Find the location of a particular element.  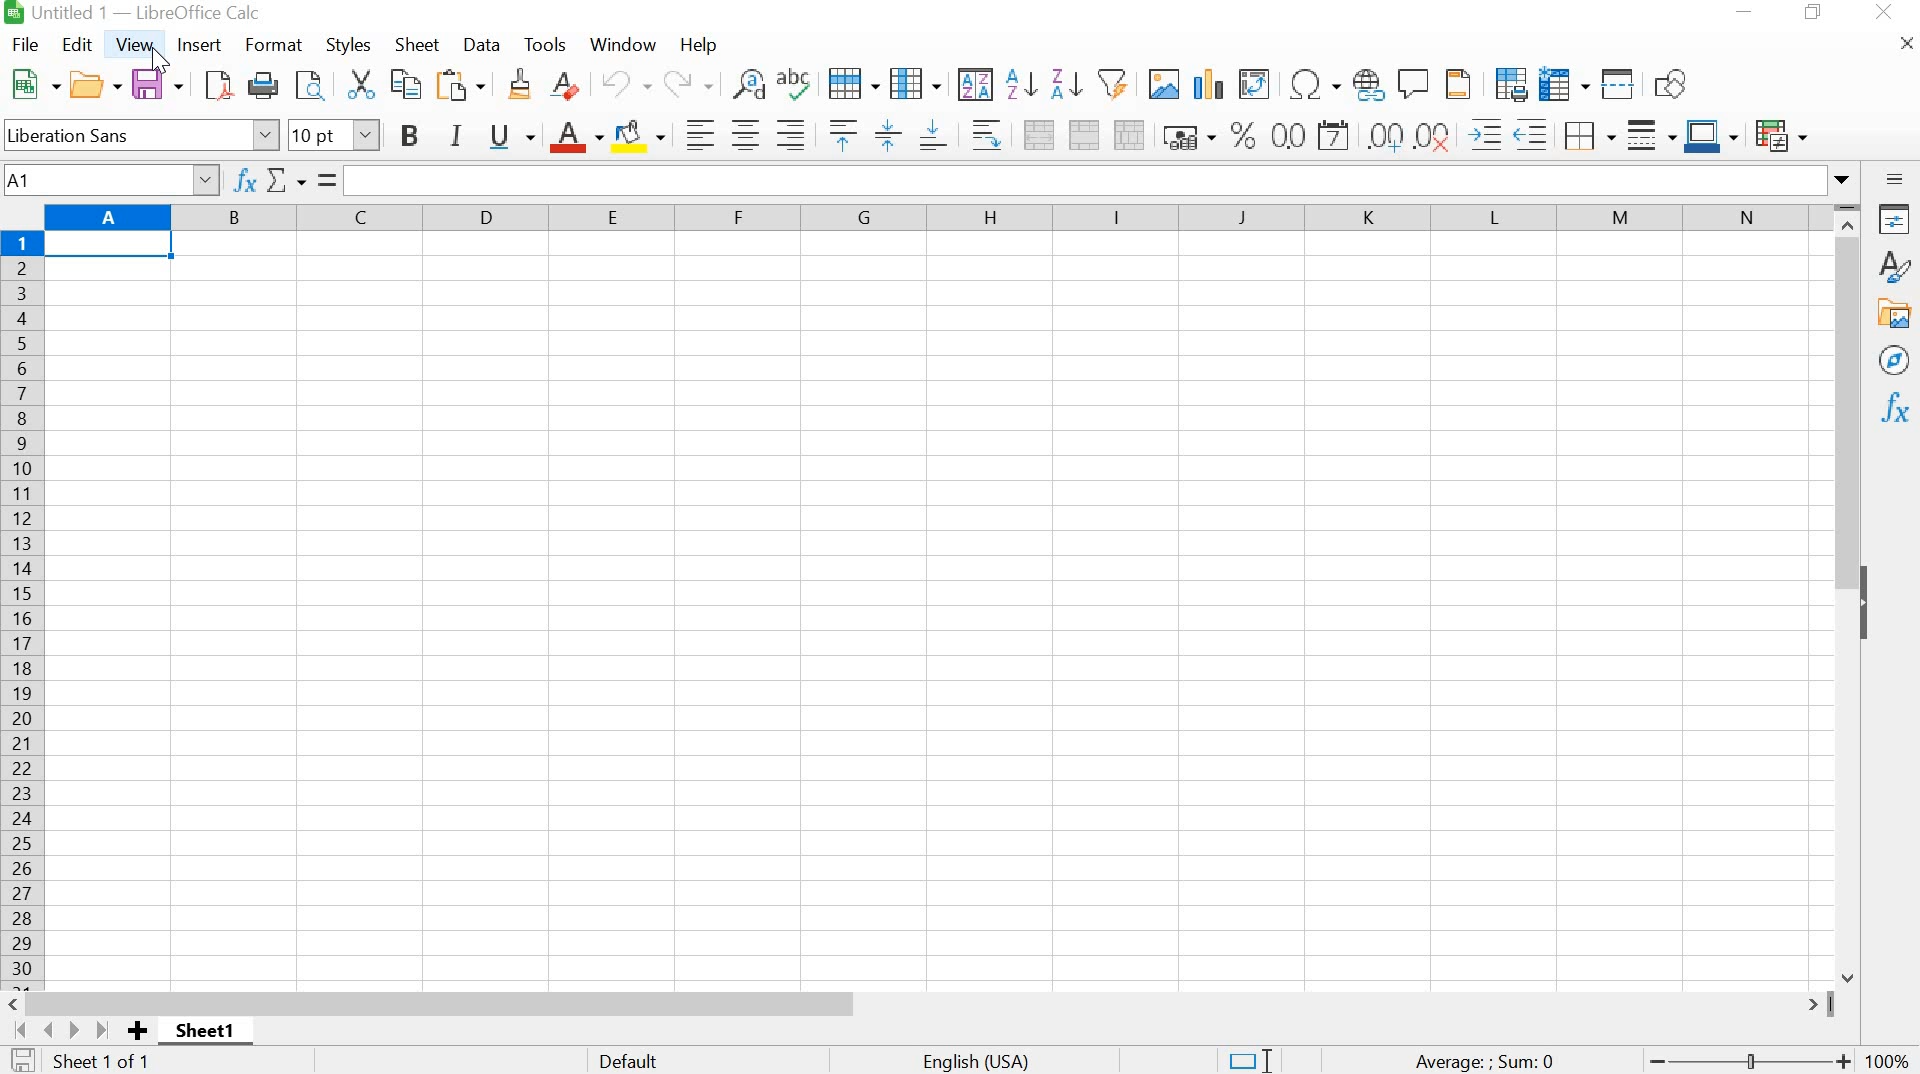

SELECT FUNCTION is located at coordinates (292, 178).